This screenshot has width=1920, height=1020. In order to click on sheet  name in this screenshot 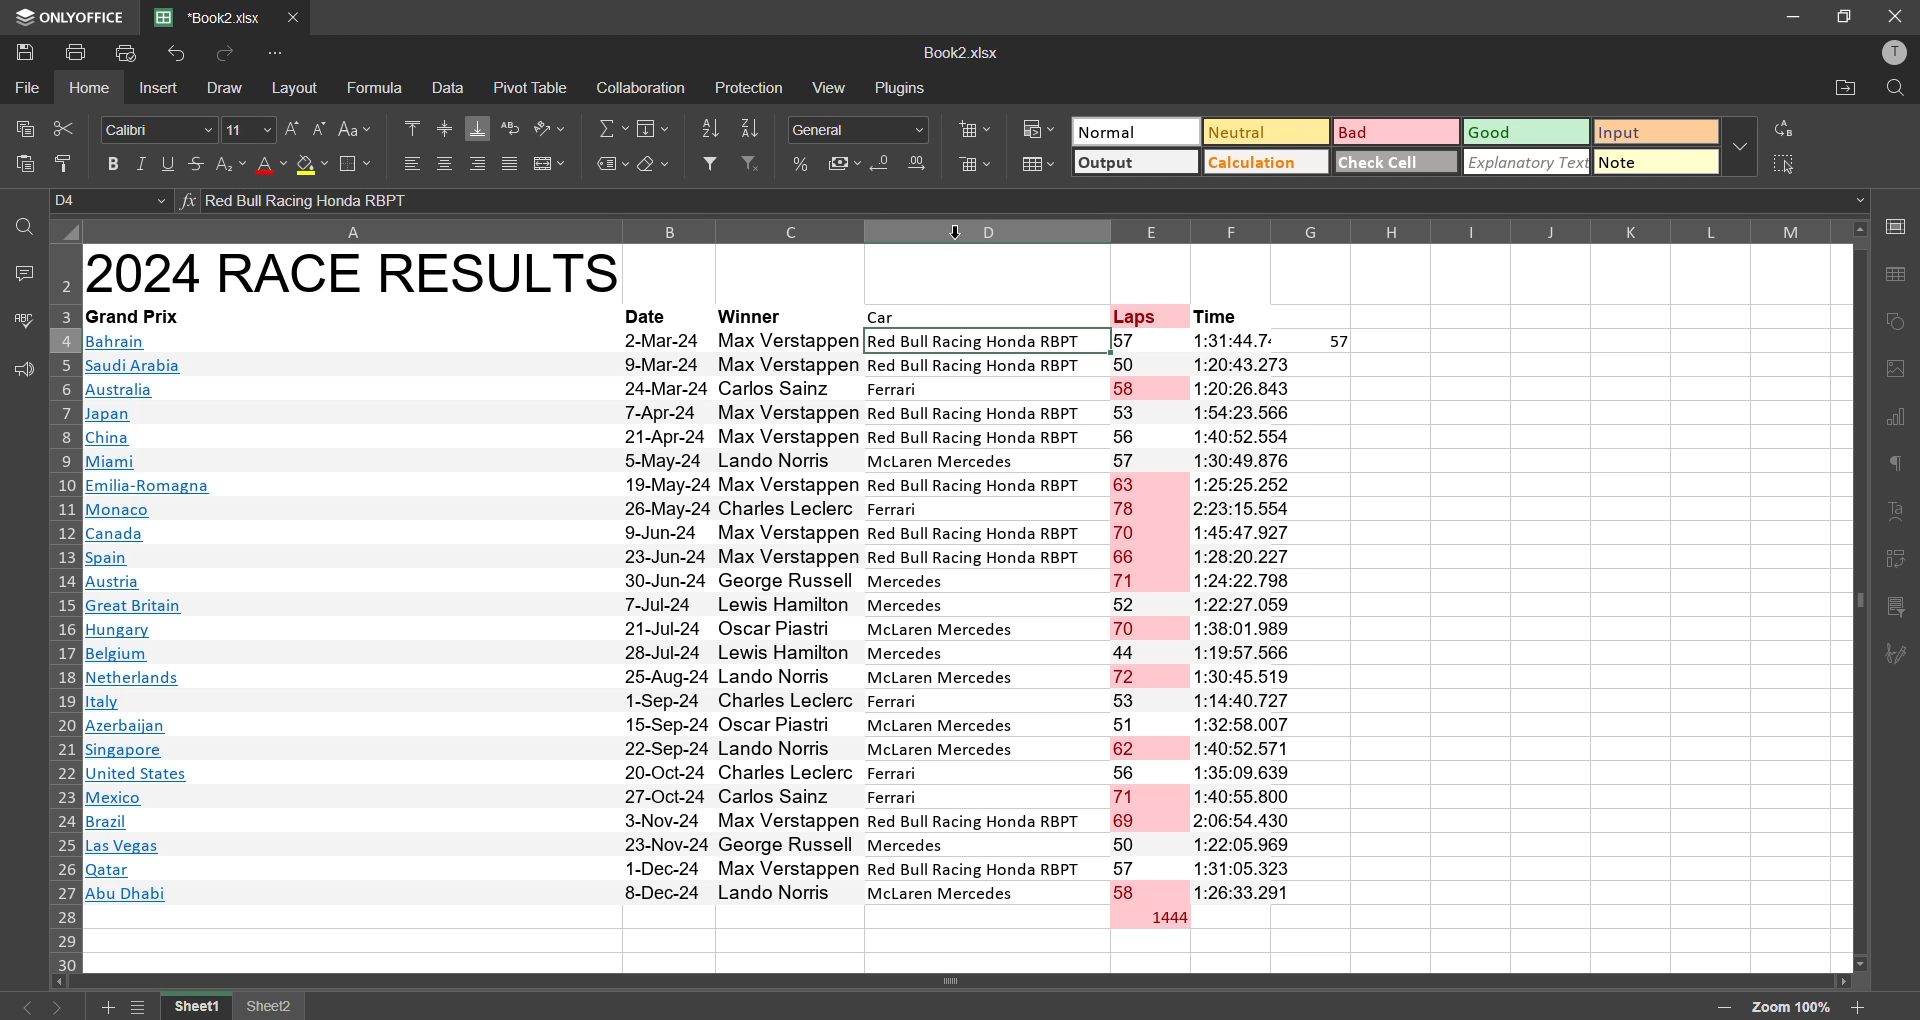, I will do `click(270, 1008)`.